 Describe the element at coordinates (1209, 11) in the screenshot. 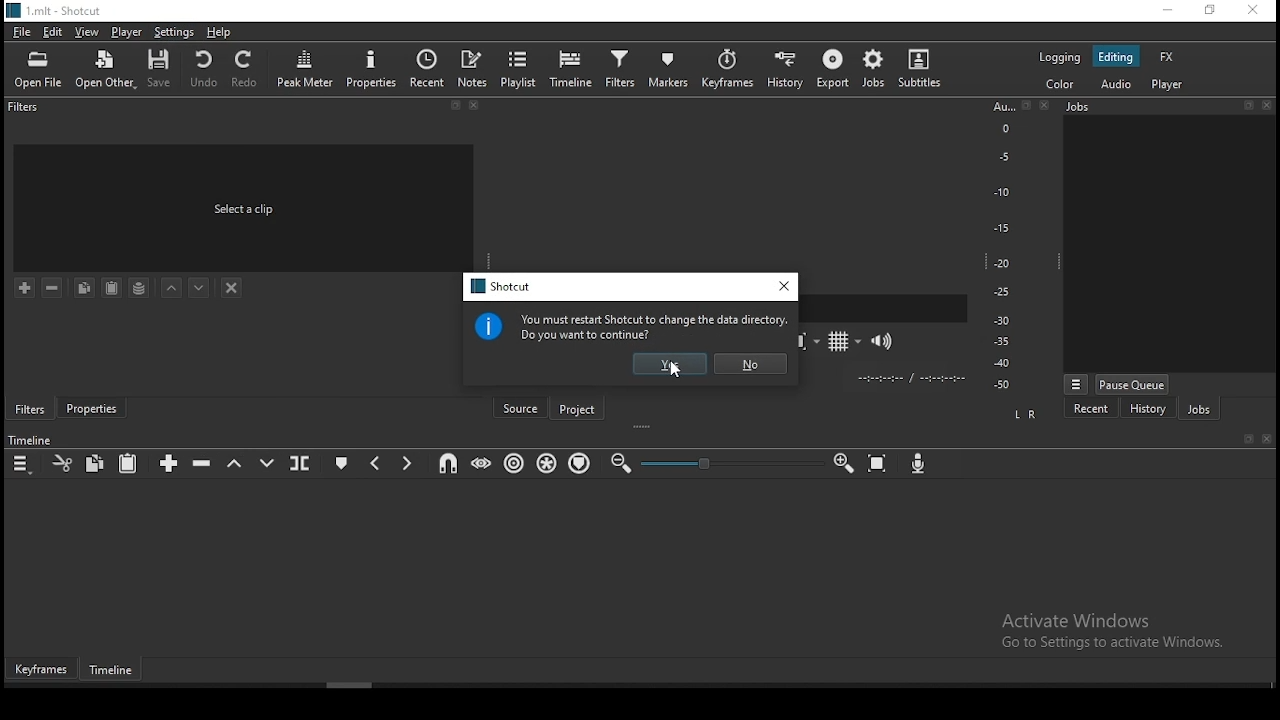

I see `restore` at that location.